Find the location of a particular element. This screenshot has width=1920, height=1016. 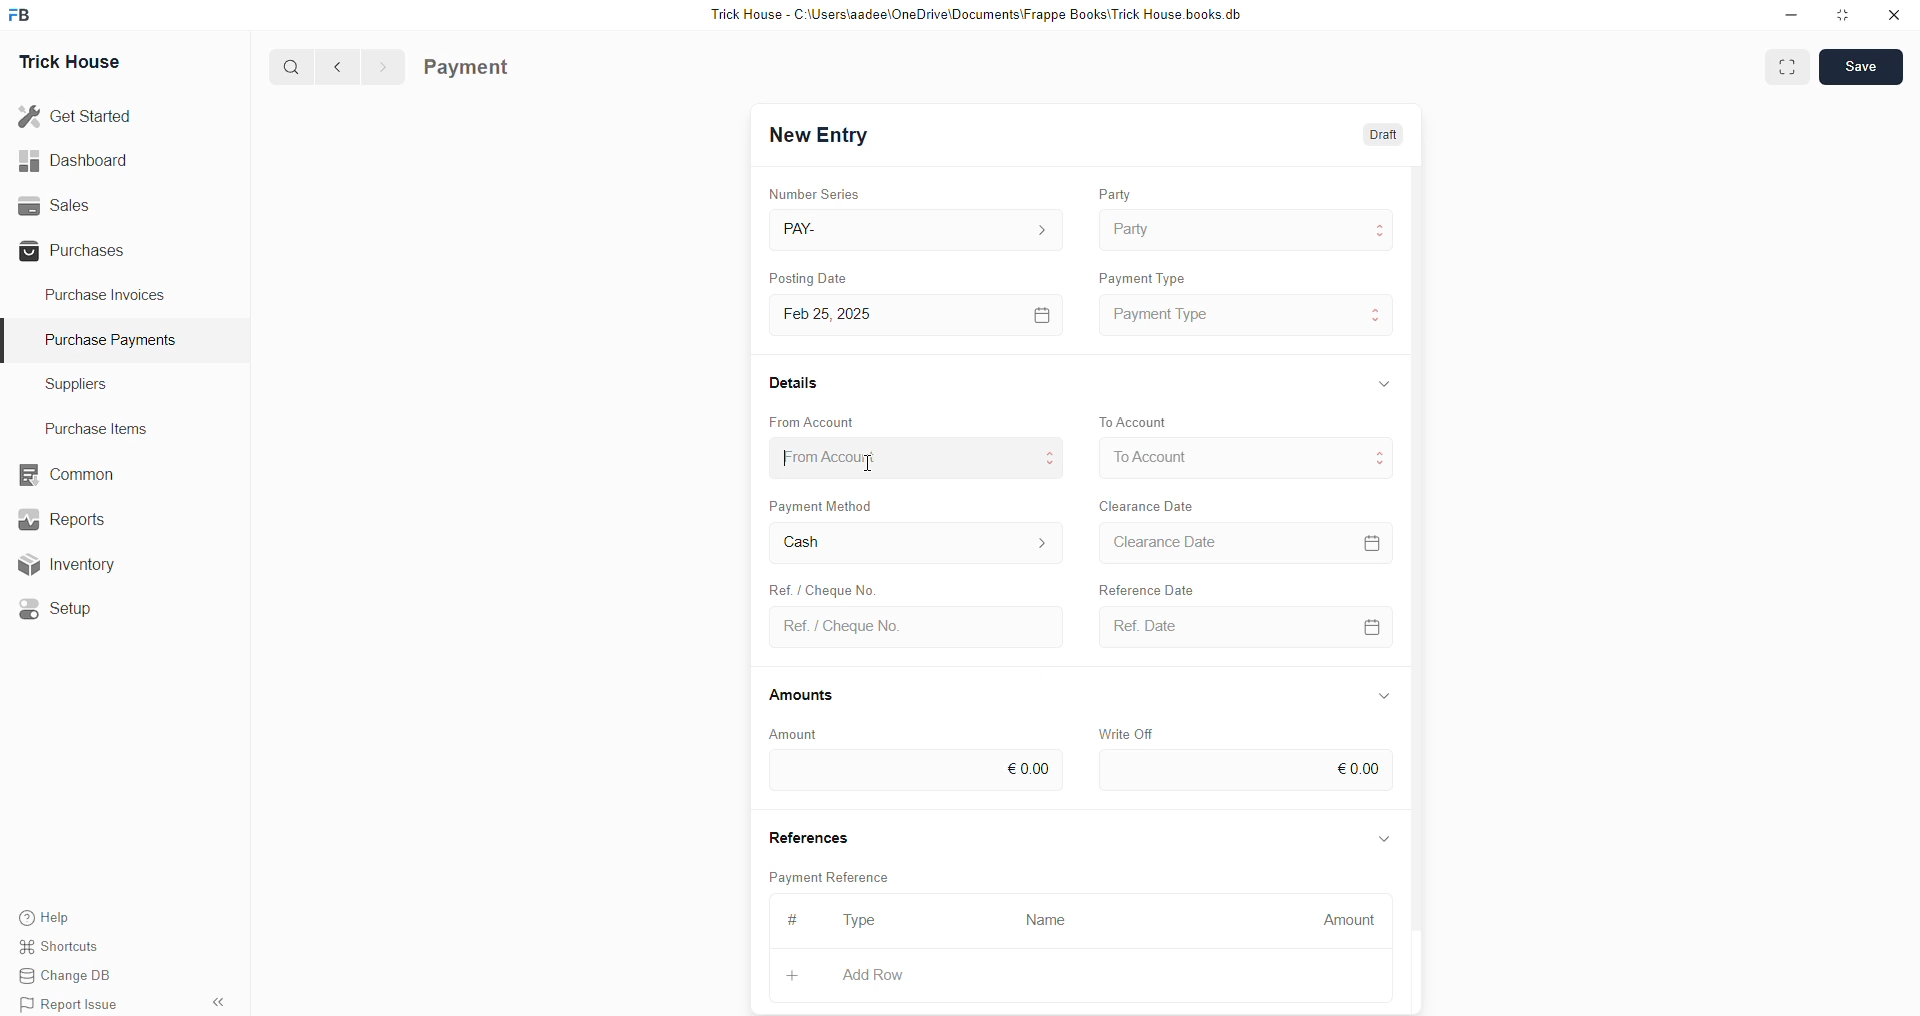

Cash is located at coordinates (810, 542).